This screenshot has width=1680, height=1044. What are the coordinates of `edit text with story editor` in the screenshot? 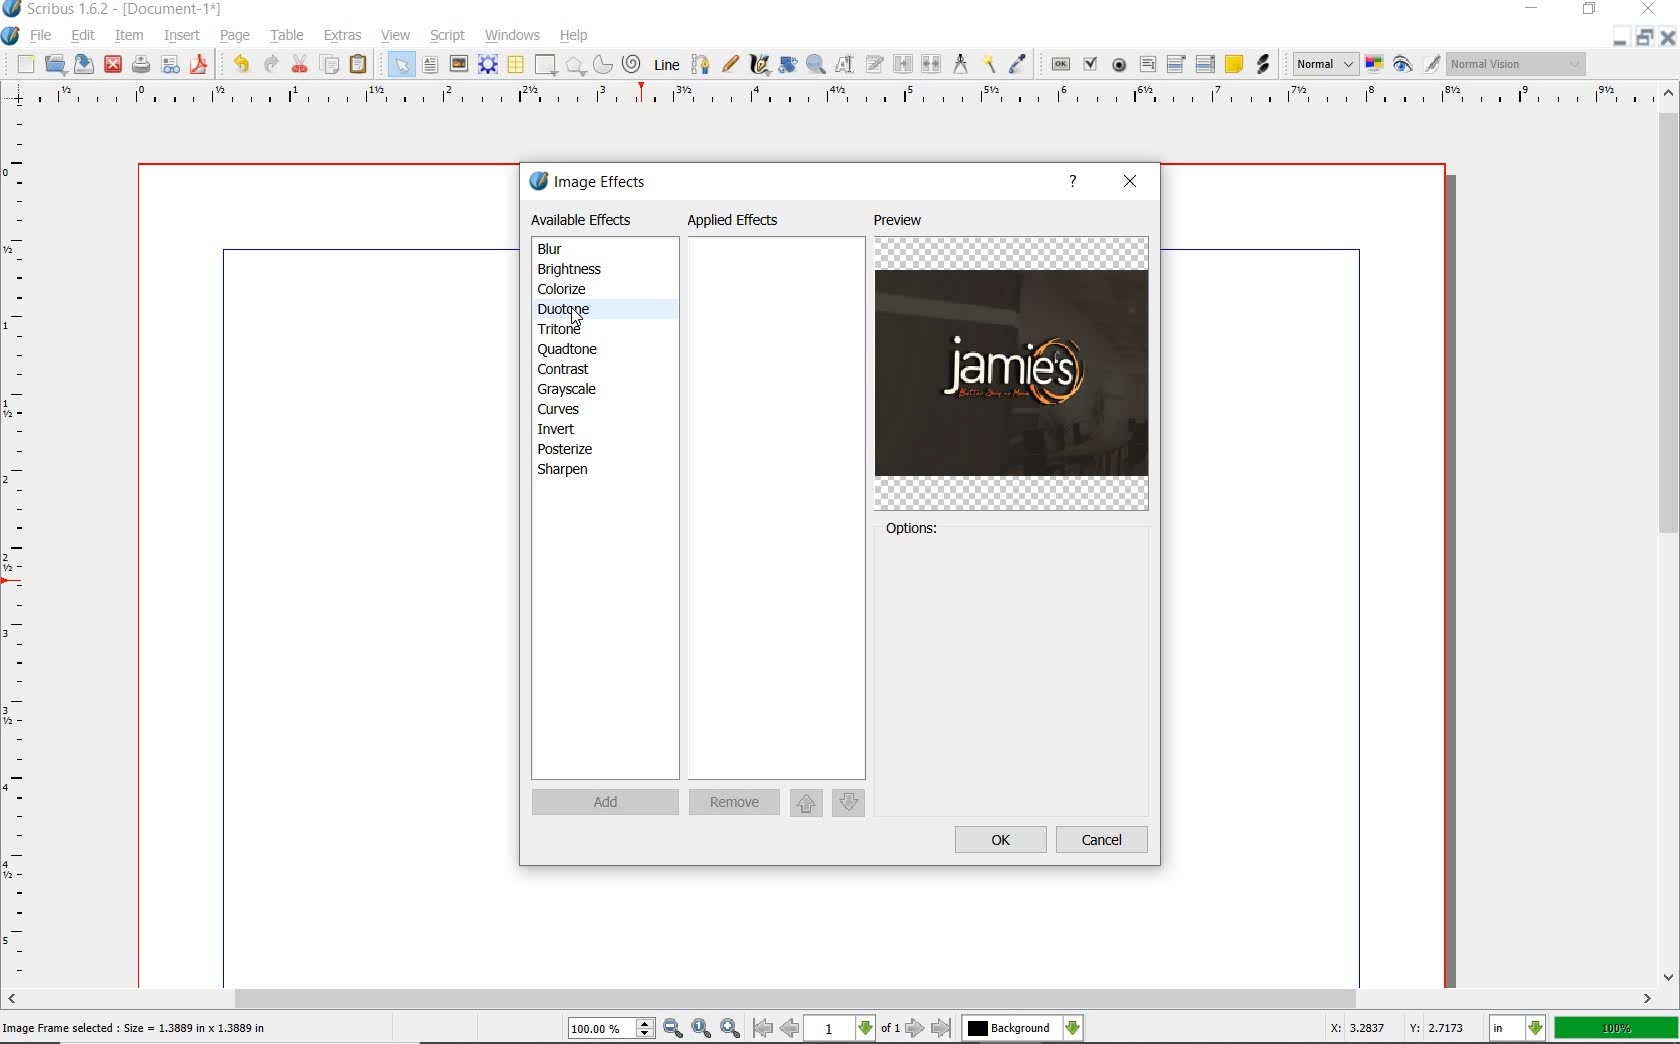 It's located at (874, 63).